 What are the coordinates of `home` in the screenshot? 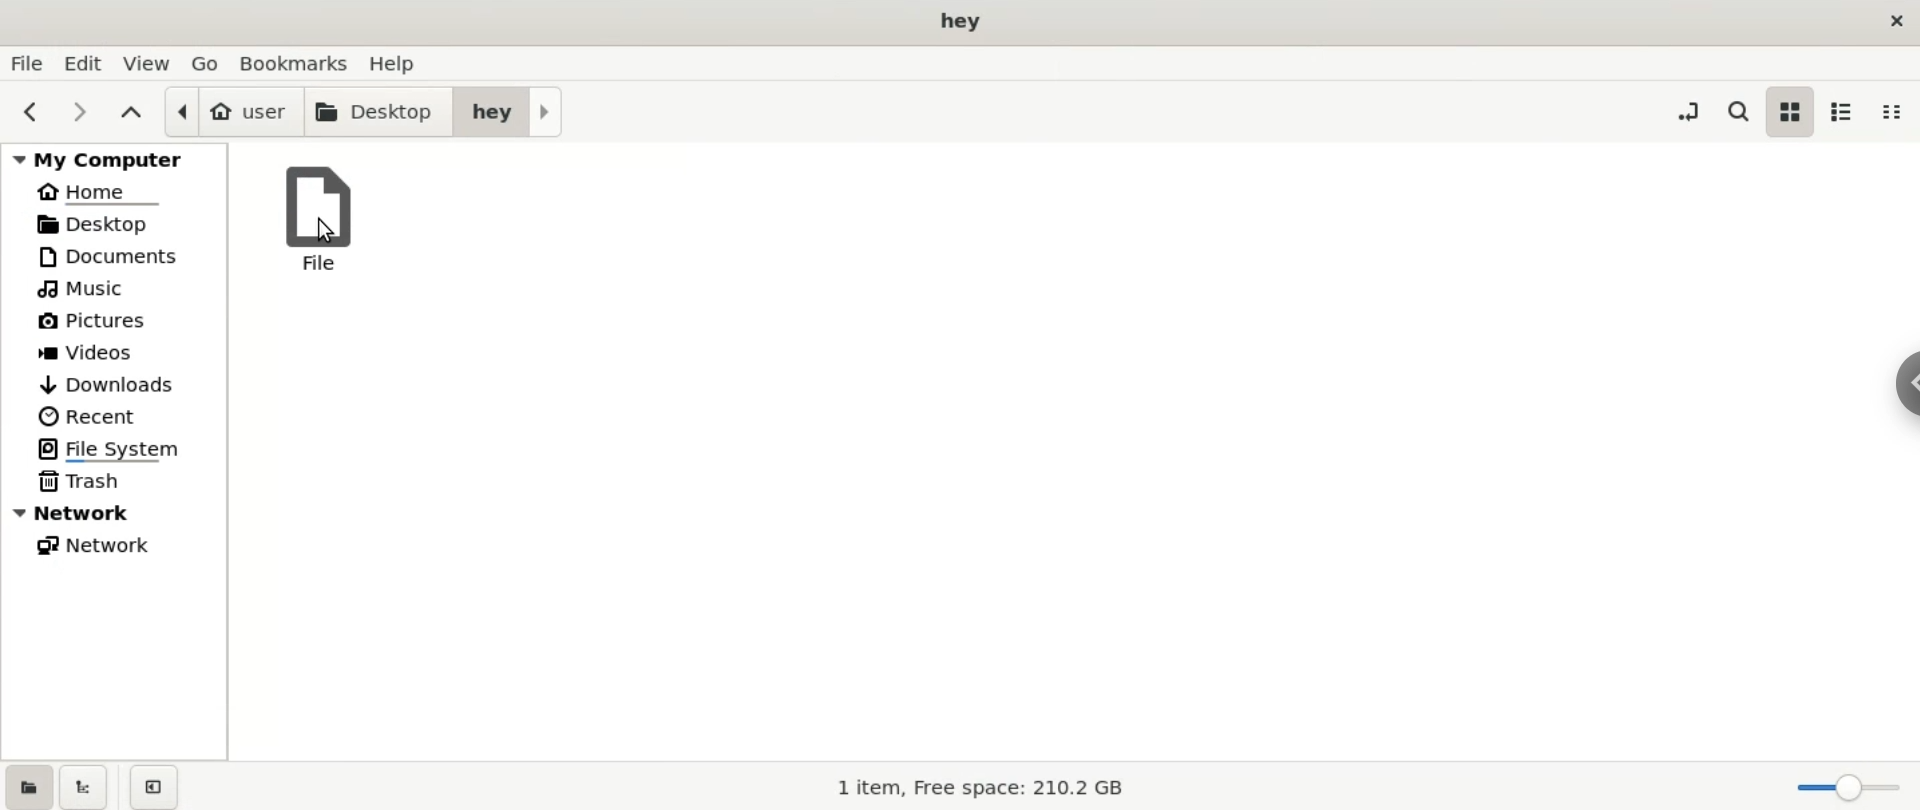 It's located at (115, 192).